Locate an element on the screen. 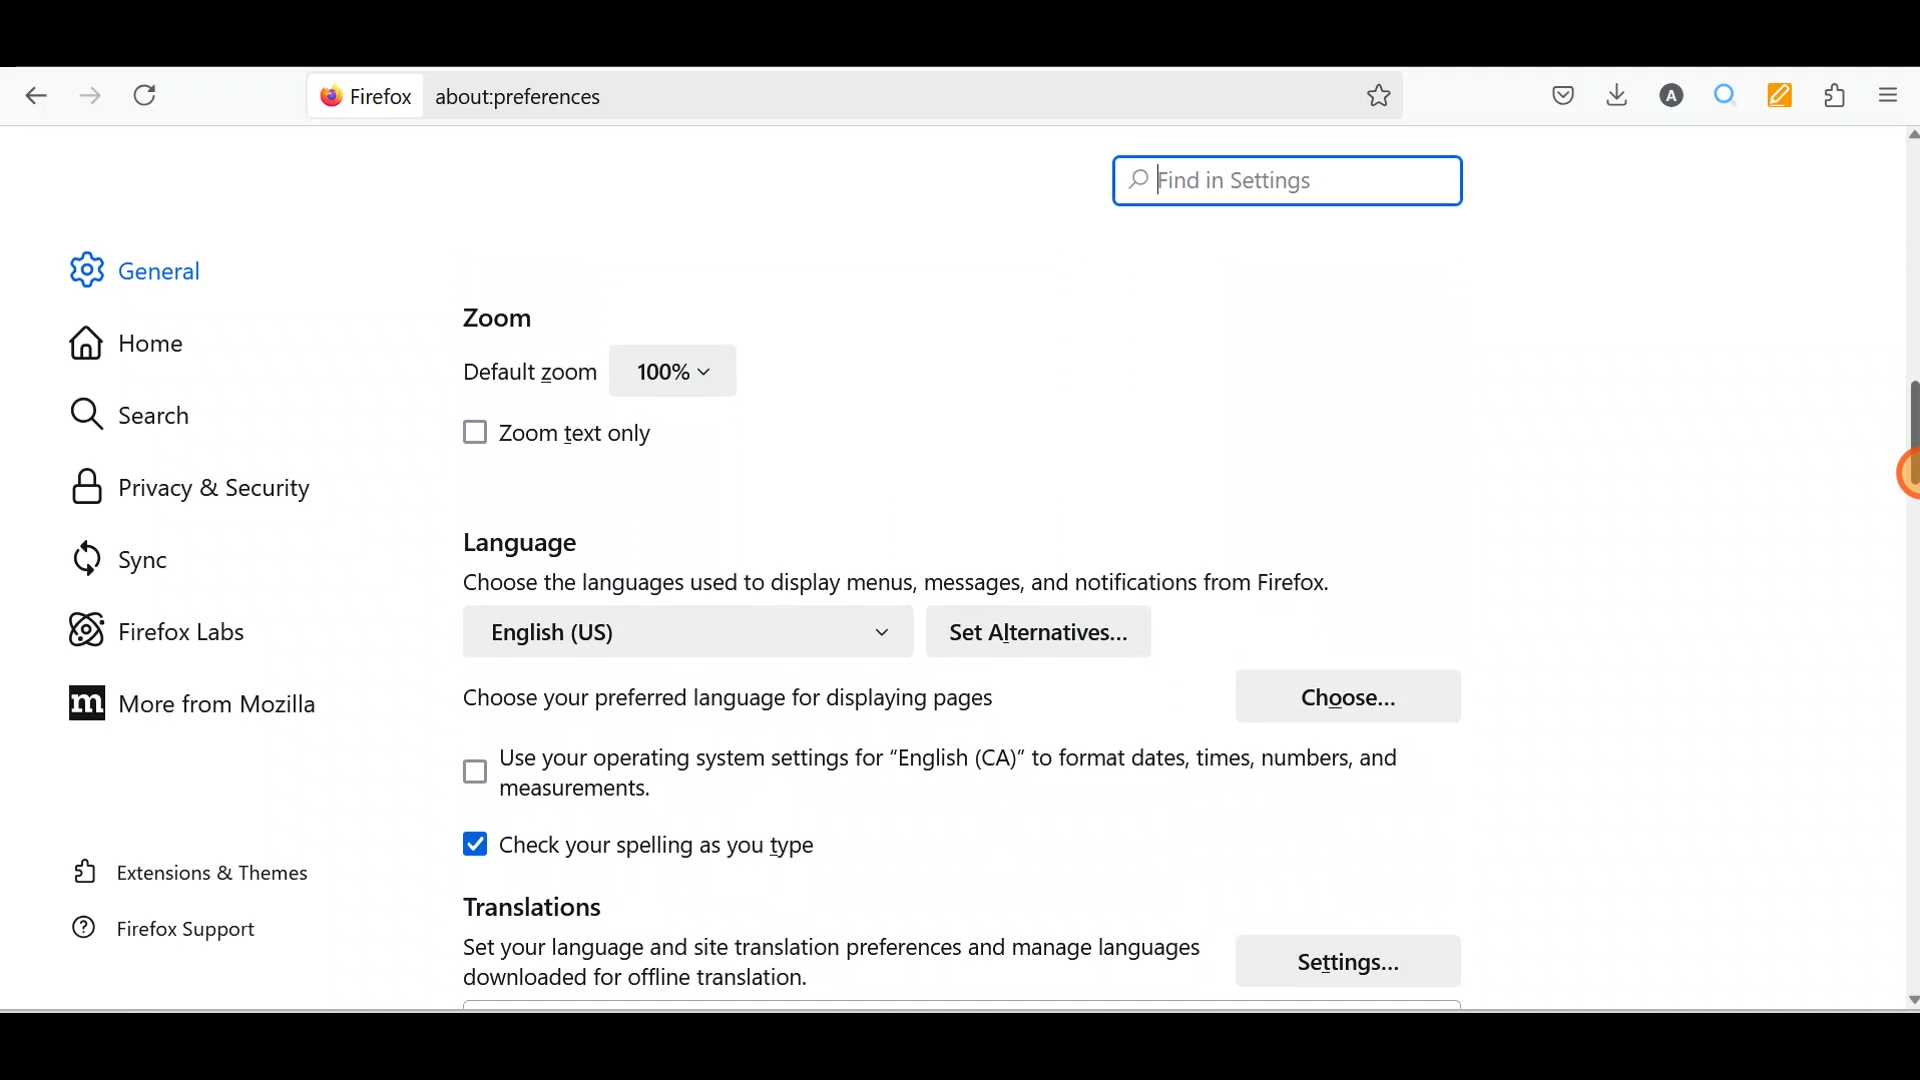 Image resolution: width=1920 pixels, height=1080 pixels. Set your language and site translation preferences and manage language download for offline translation. is located at coordinates (812, 963).